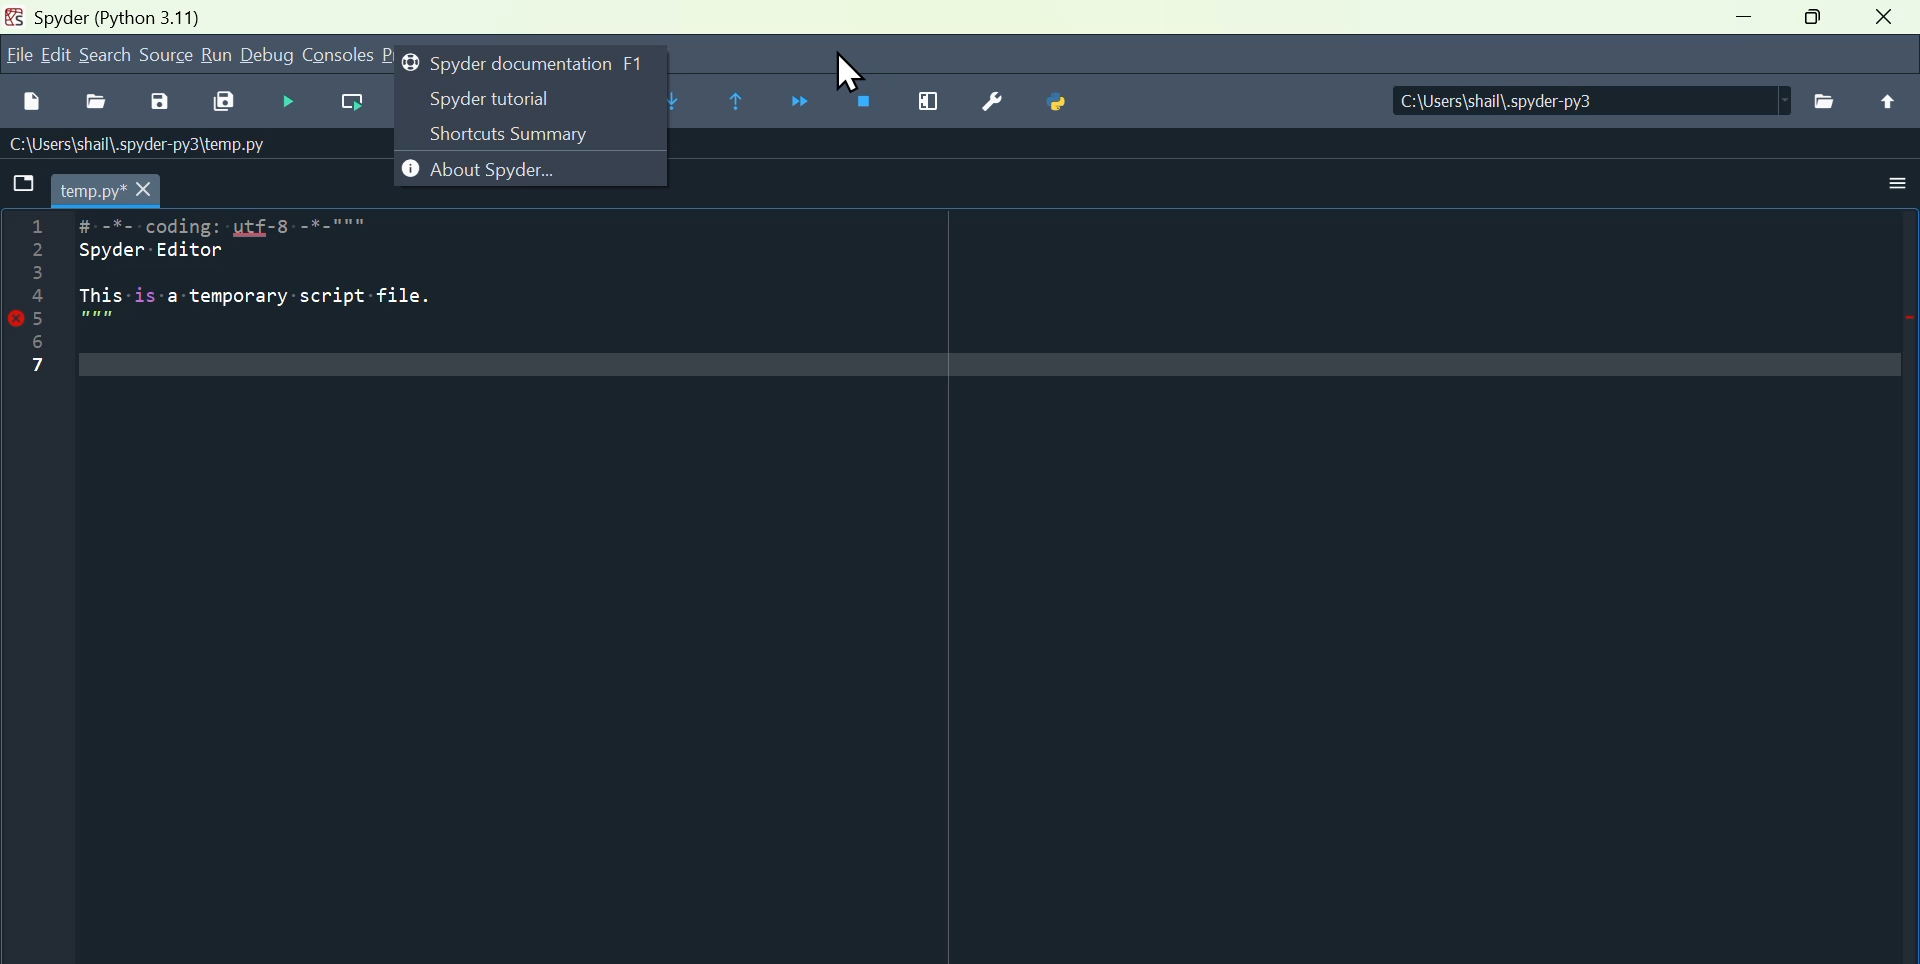 This screenshot has height=964, width=1920. I want to click on Continue execution until same function returns, so click(728, 101).